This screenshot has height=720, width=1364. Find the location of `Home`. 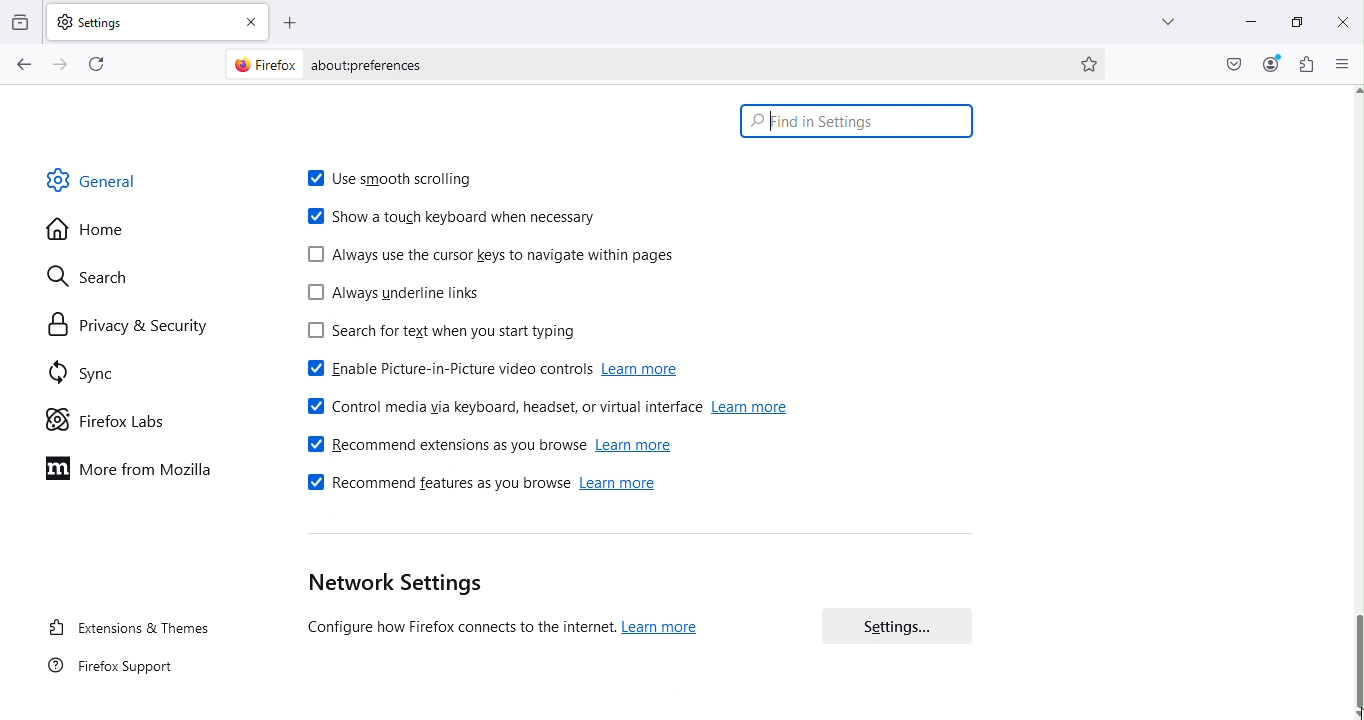

Home is located at coordinates (86, 230).